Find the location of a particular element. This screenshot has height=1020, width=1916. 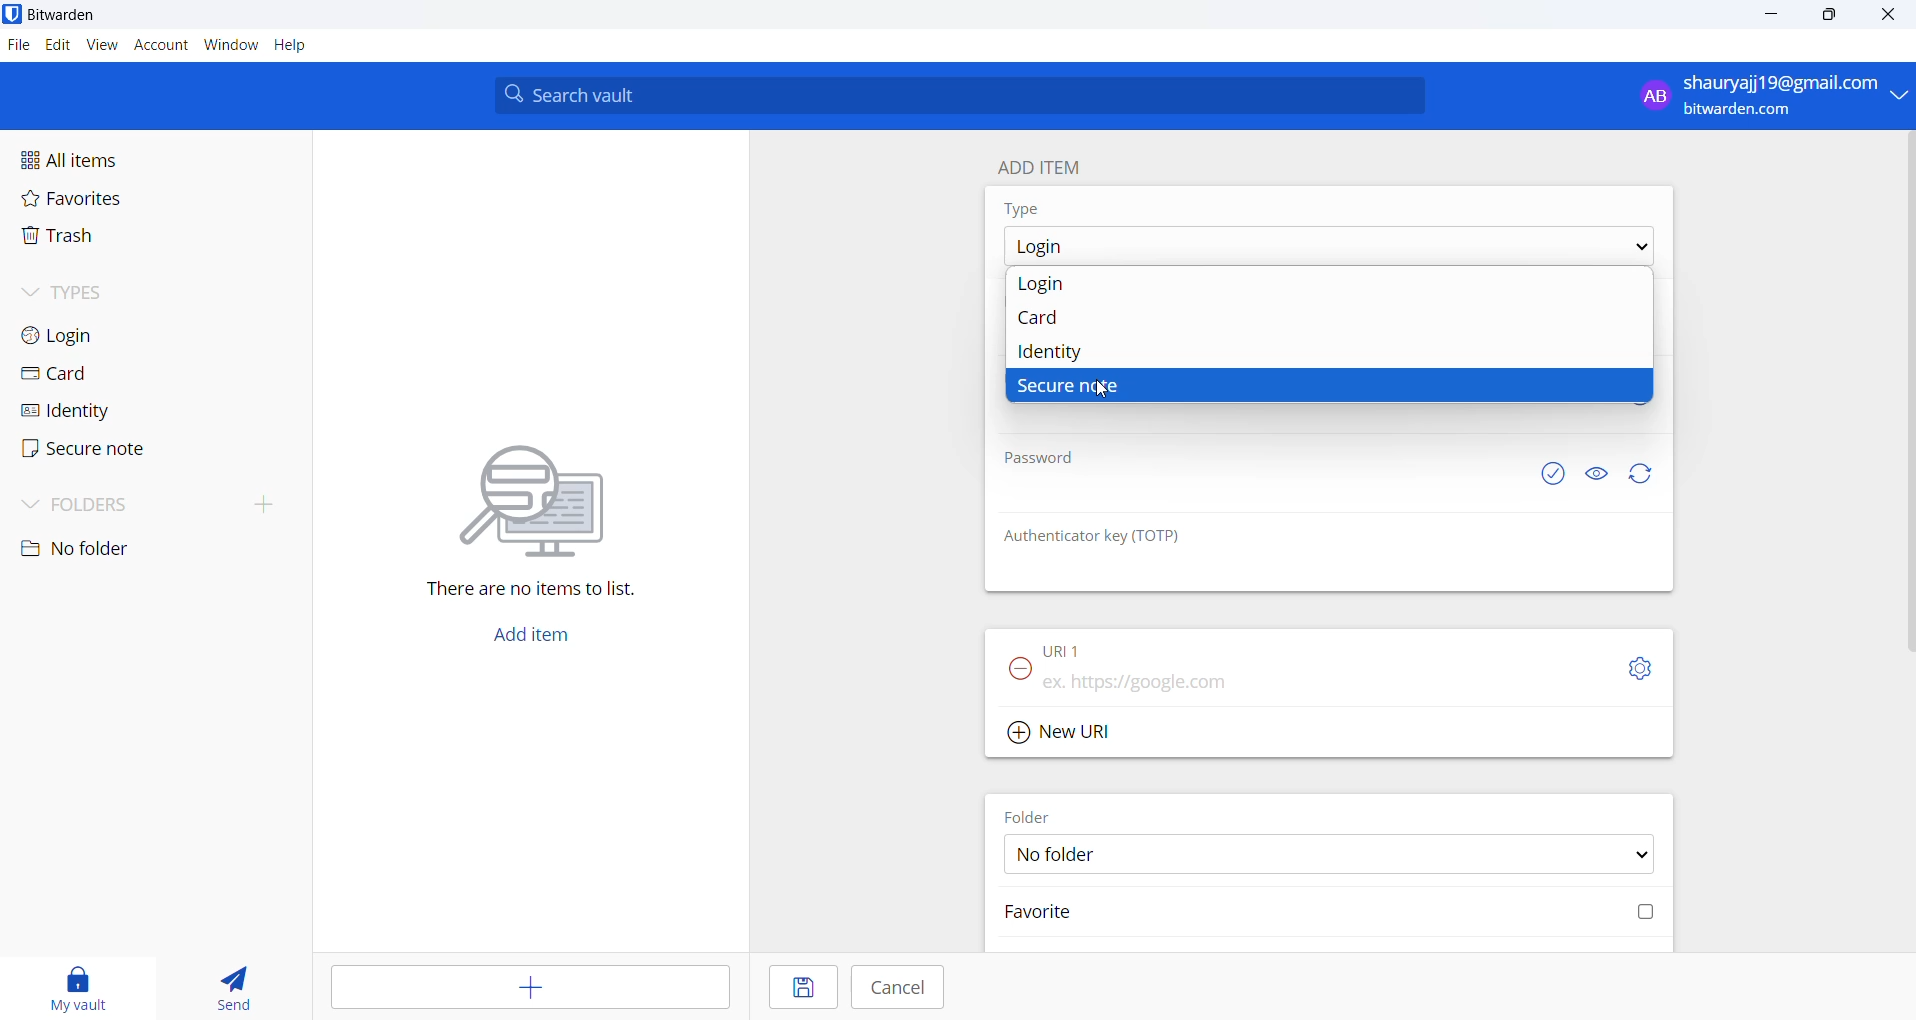

folders is located at coordinates (156, 508).